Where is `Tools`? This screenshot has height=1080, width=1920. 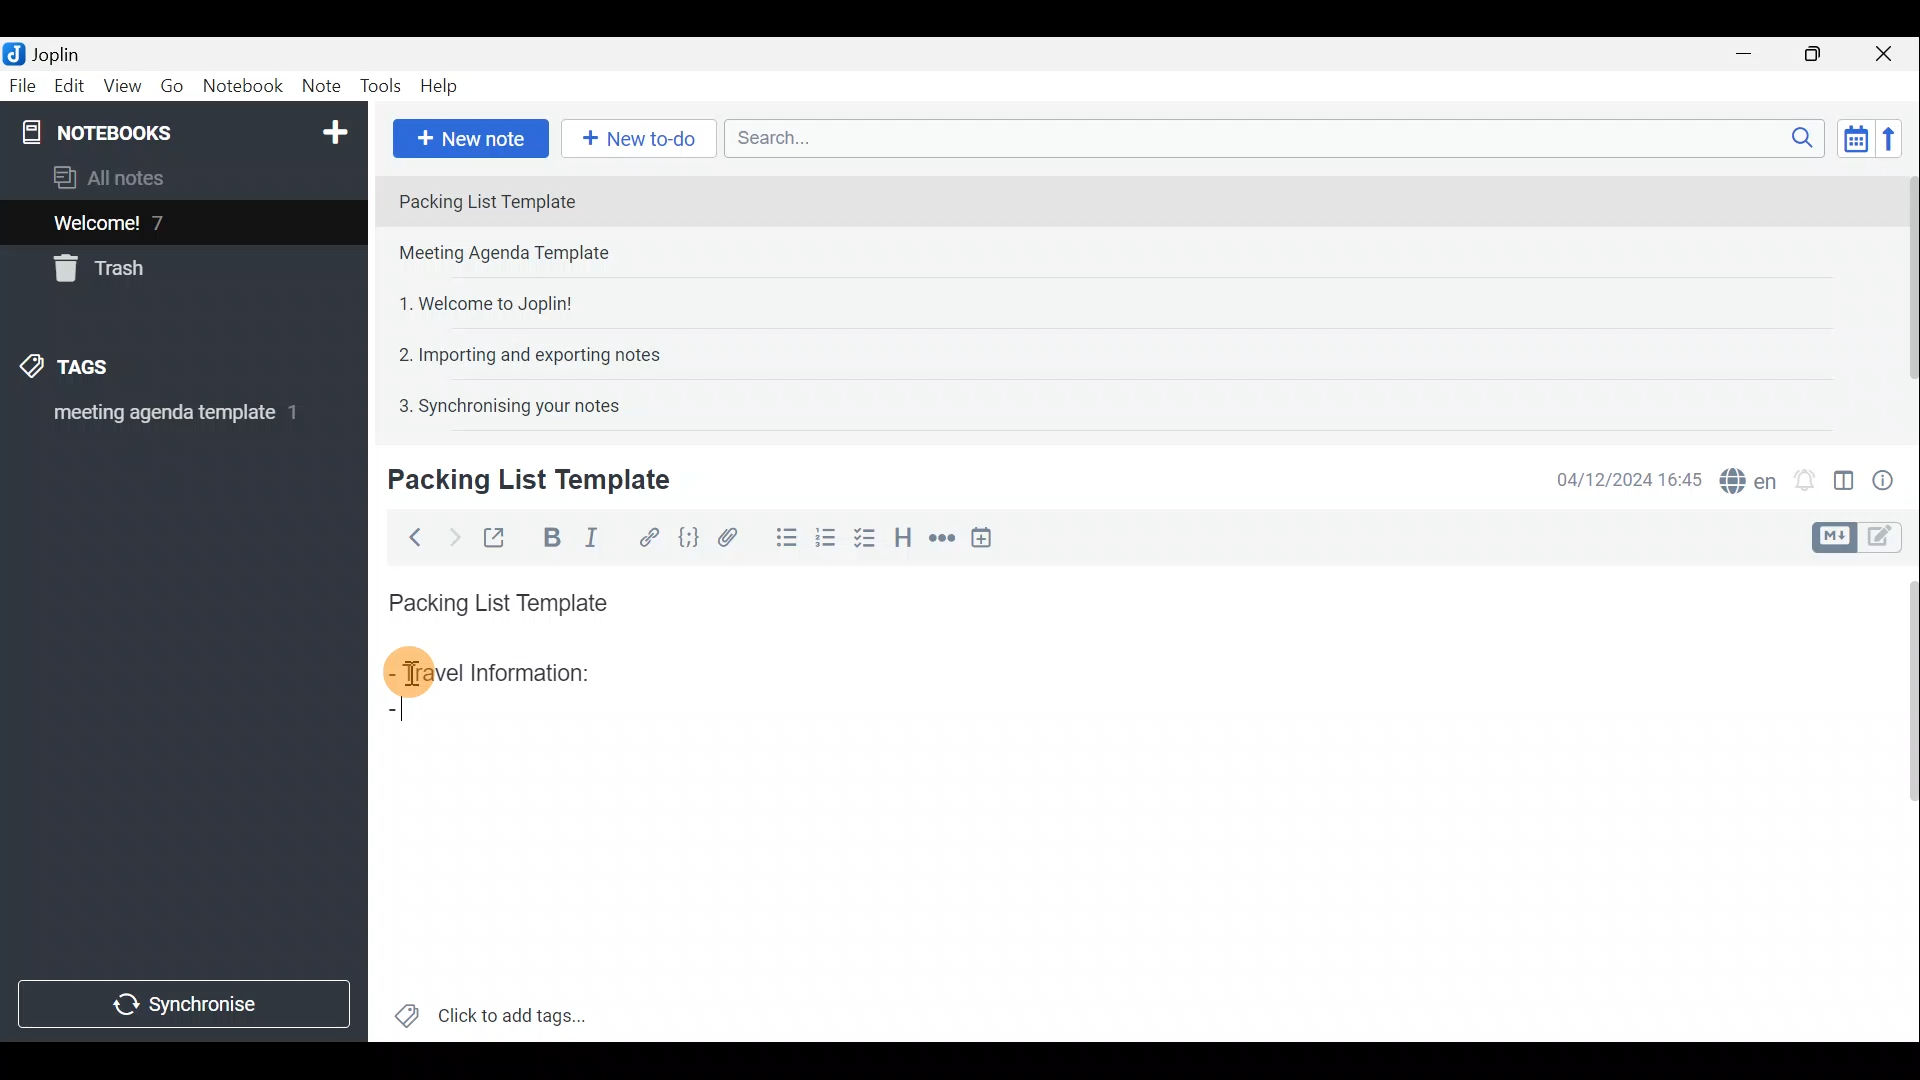
Tools is located at coordinates (383, 87).